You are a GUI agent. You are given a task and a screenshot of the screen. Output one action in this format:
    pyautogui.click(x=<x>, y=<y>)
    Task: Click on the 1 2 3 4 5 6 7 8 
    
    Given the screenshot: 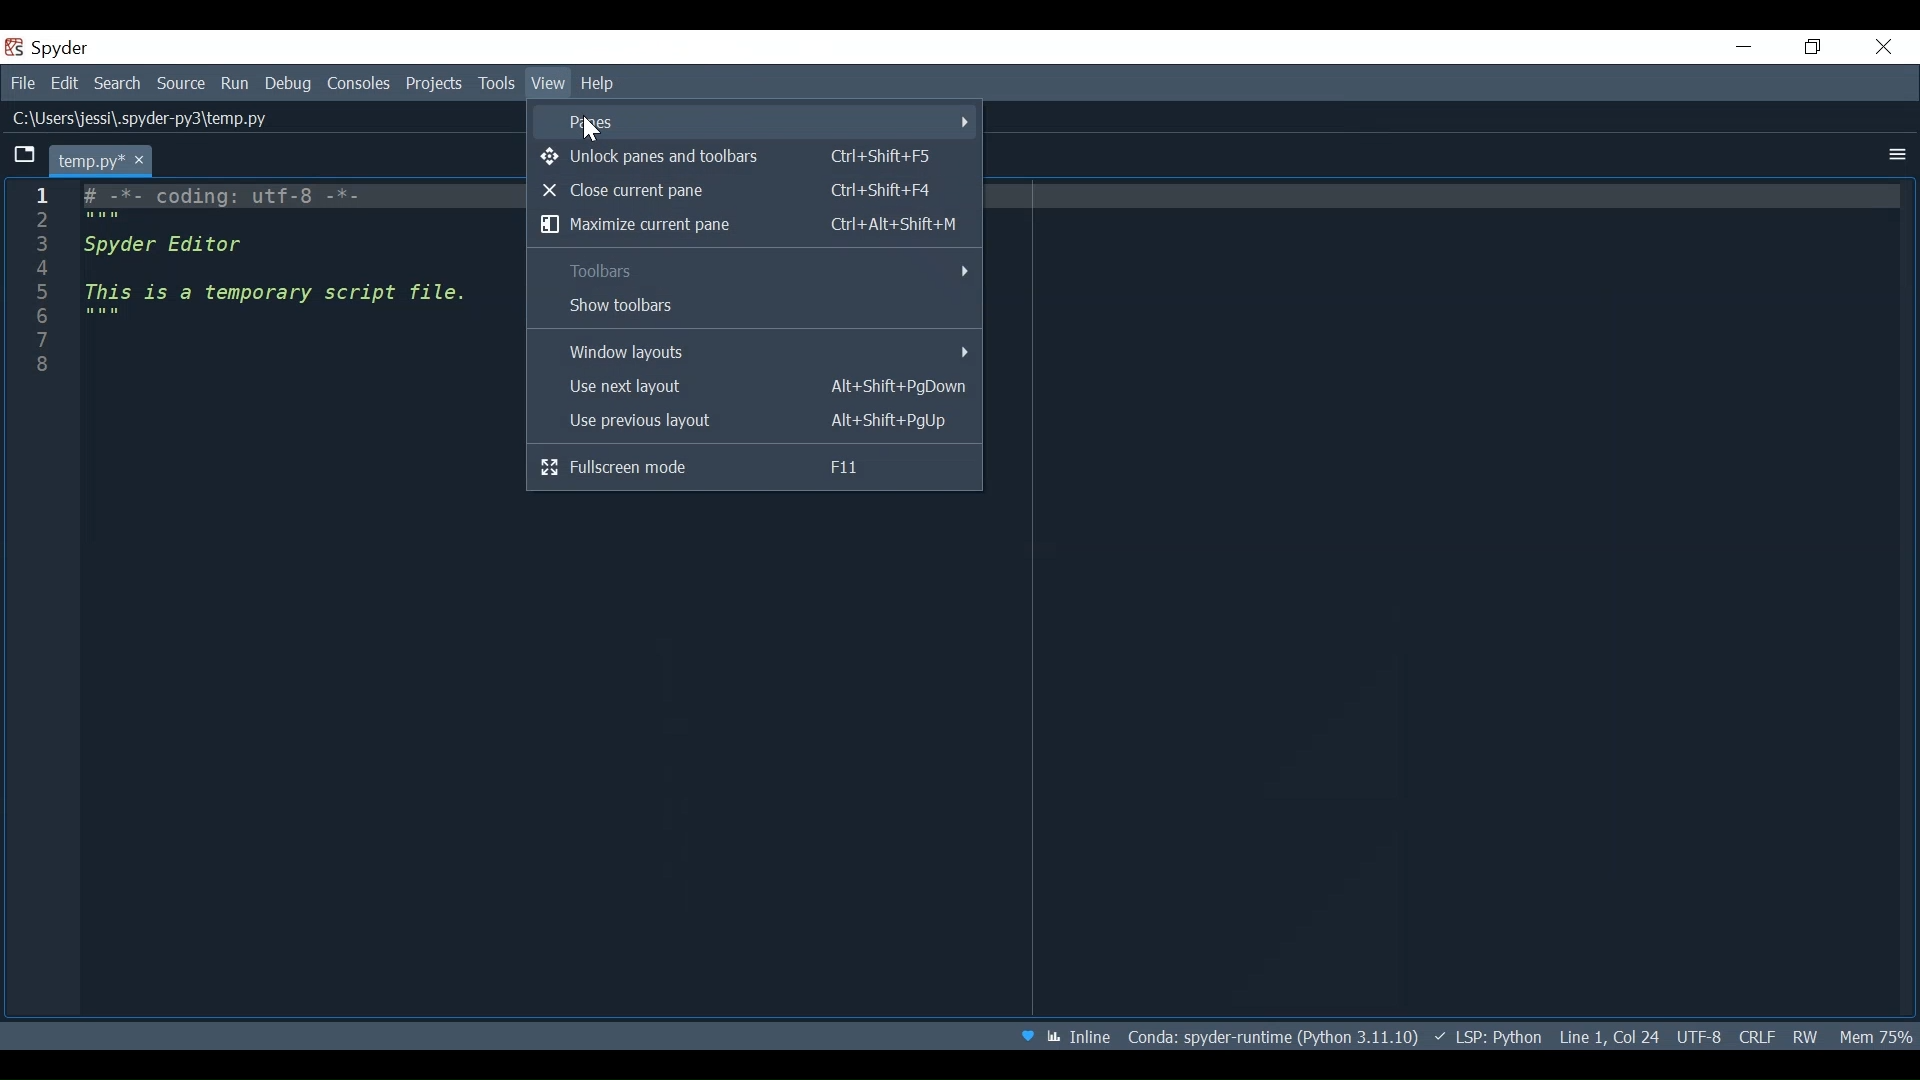 What is the action you would take?
    pyautogui.click(x=45, y=285)
    